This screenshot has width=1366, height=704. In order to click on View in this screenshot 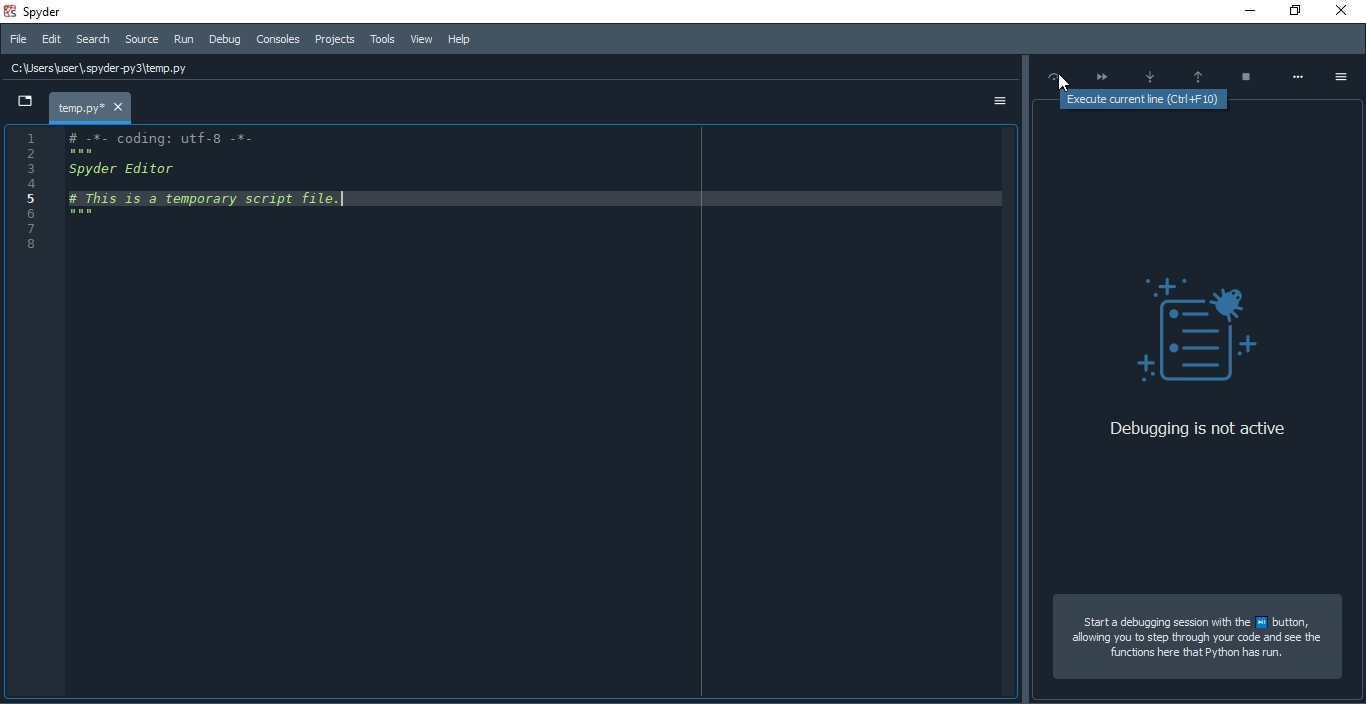, I will do `click(421, 38)`.